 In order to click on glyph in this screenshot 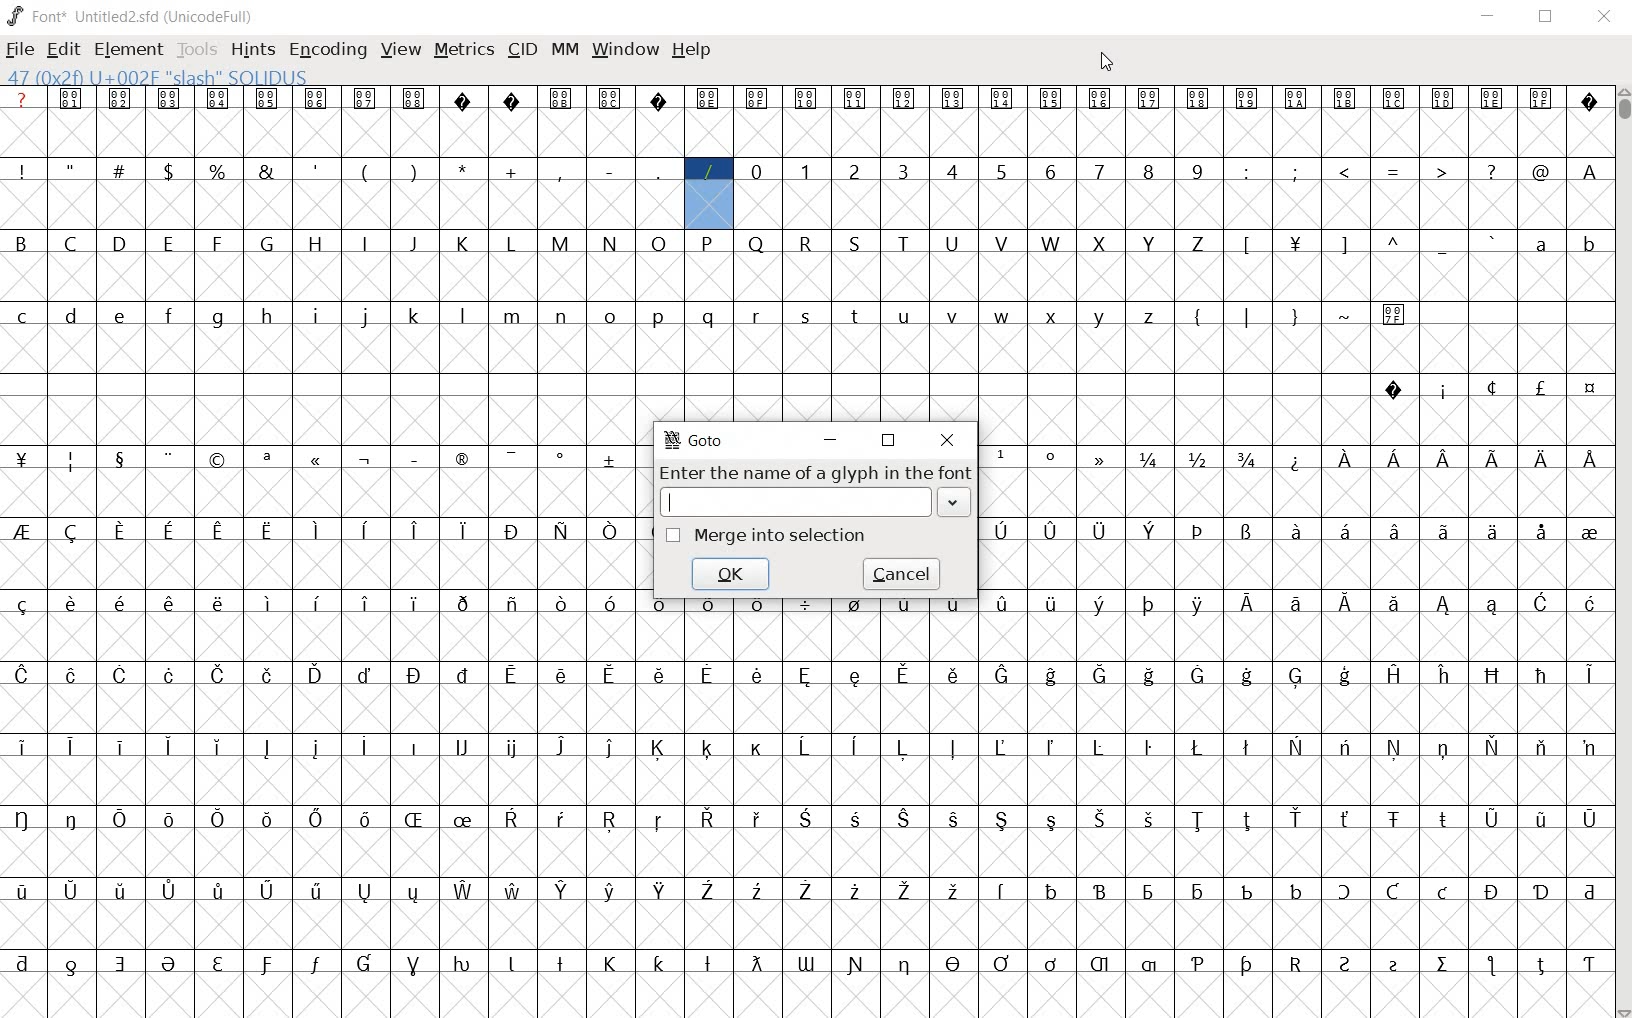, I will do `click(708, 243)`.